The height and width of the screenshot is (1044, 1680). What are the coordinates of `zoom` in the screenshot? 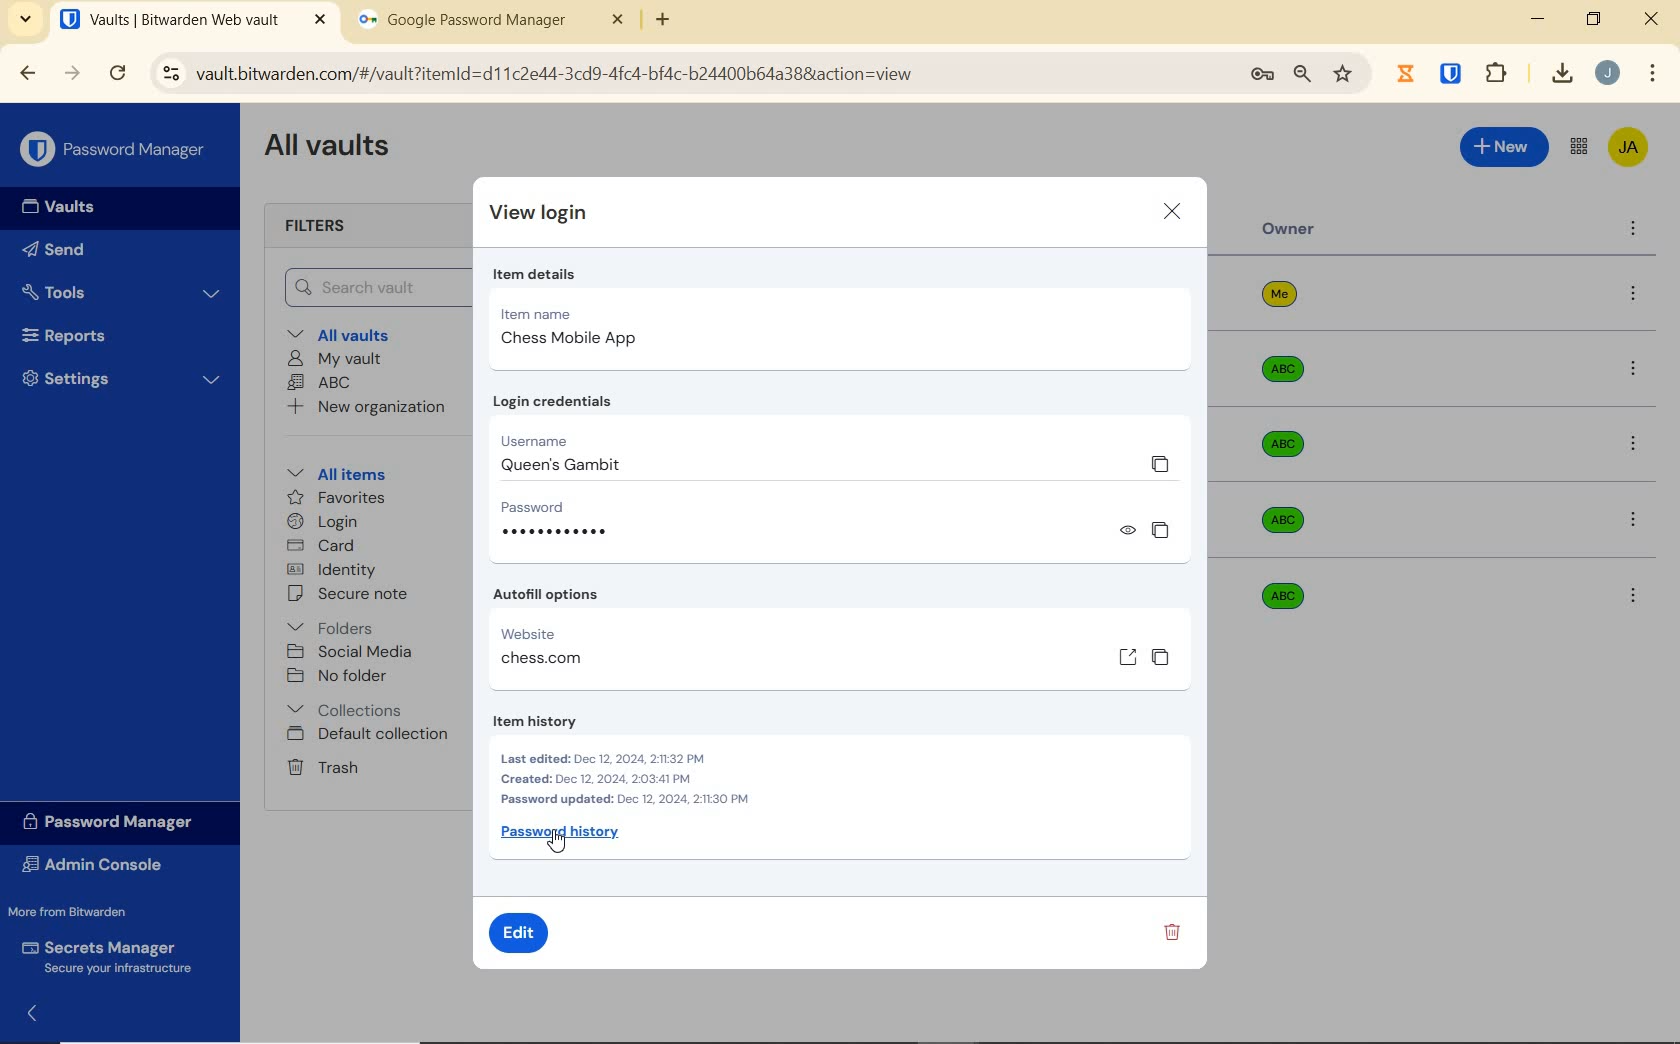 It's located at (1300, 75).